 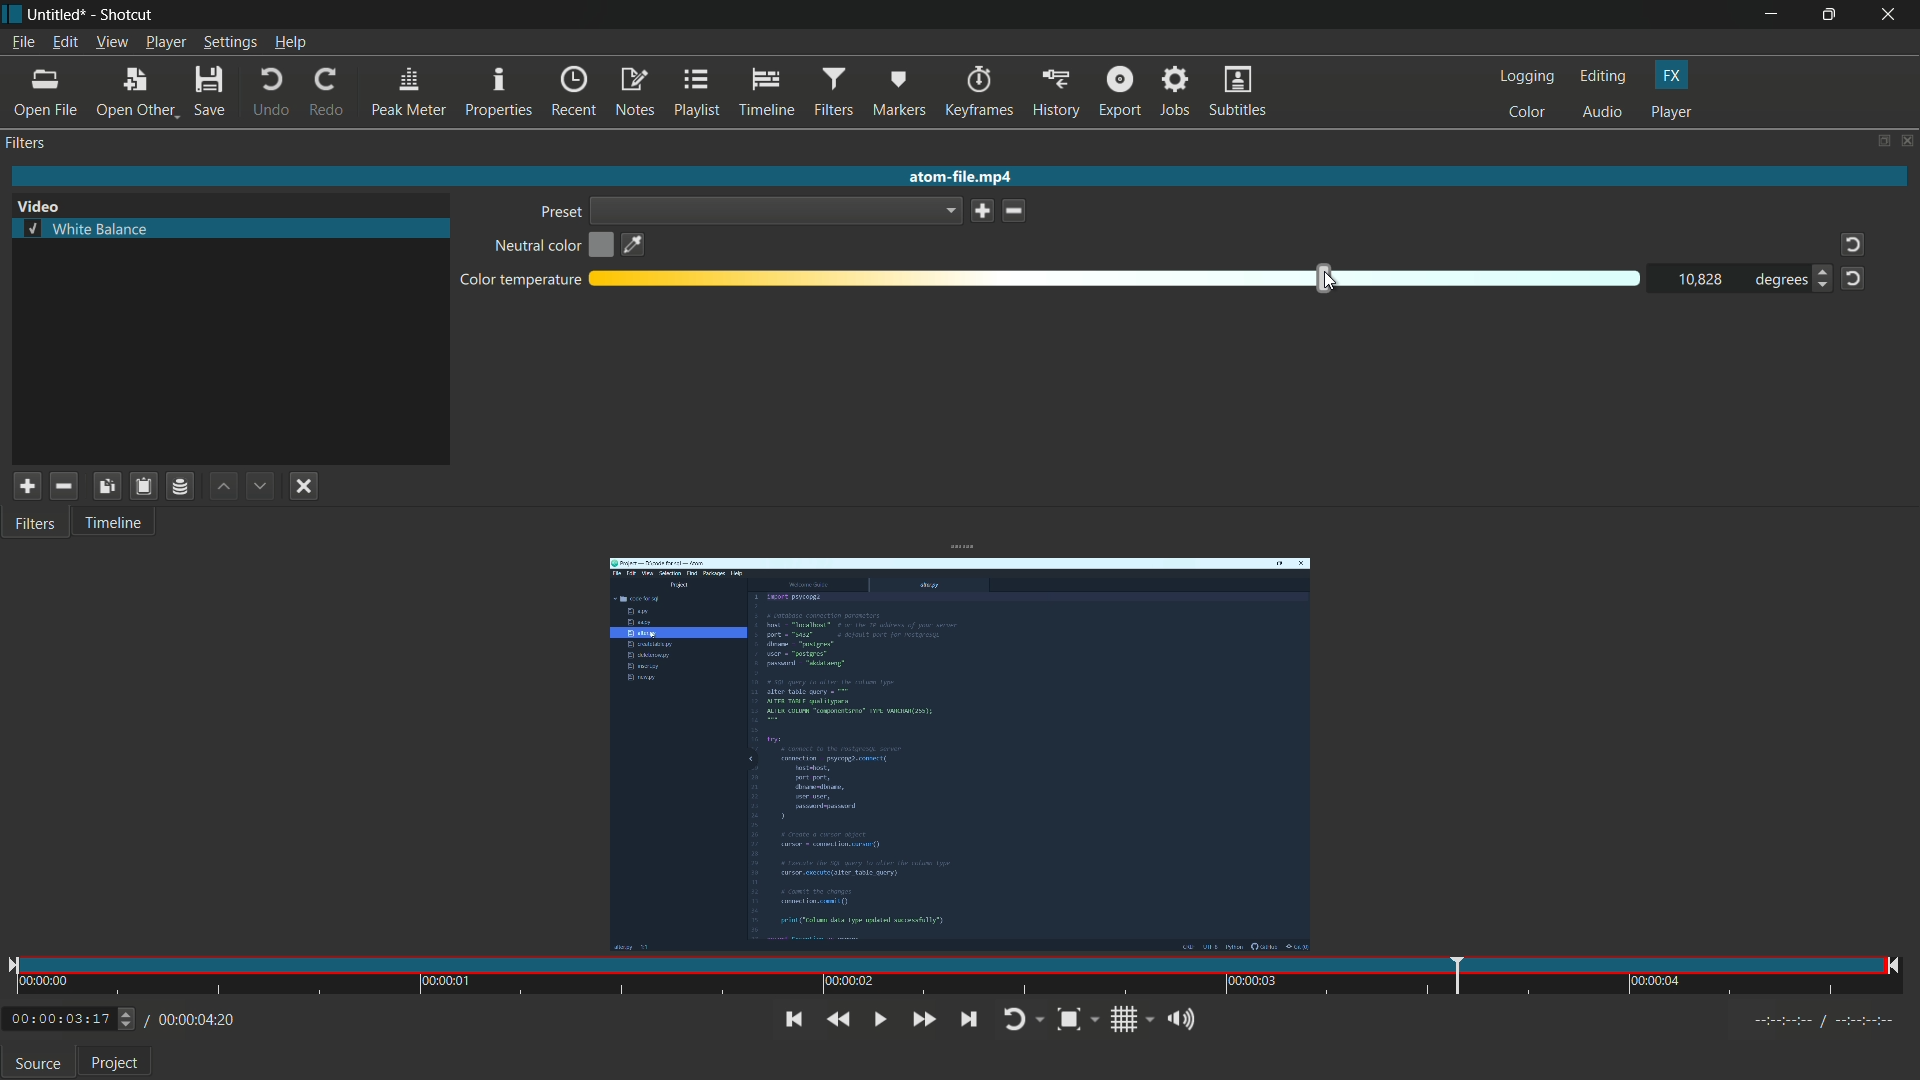 I want to click on subtitles, so click(x=1238, y=90).